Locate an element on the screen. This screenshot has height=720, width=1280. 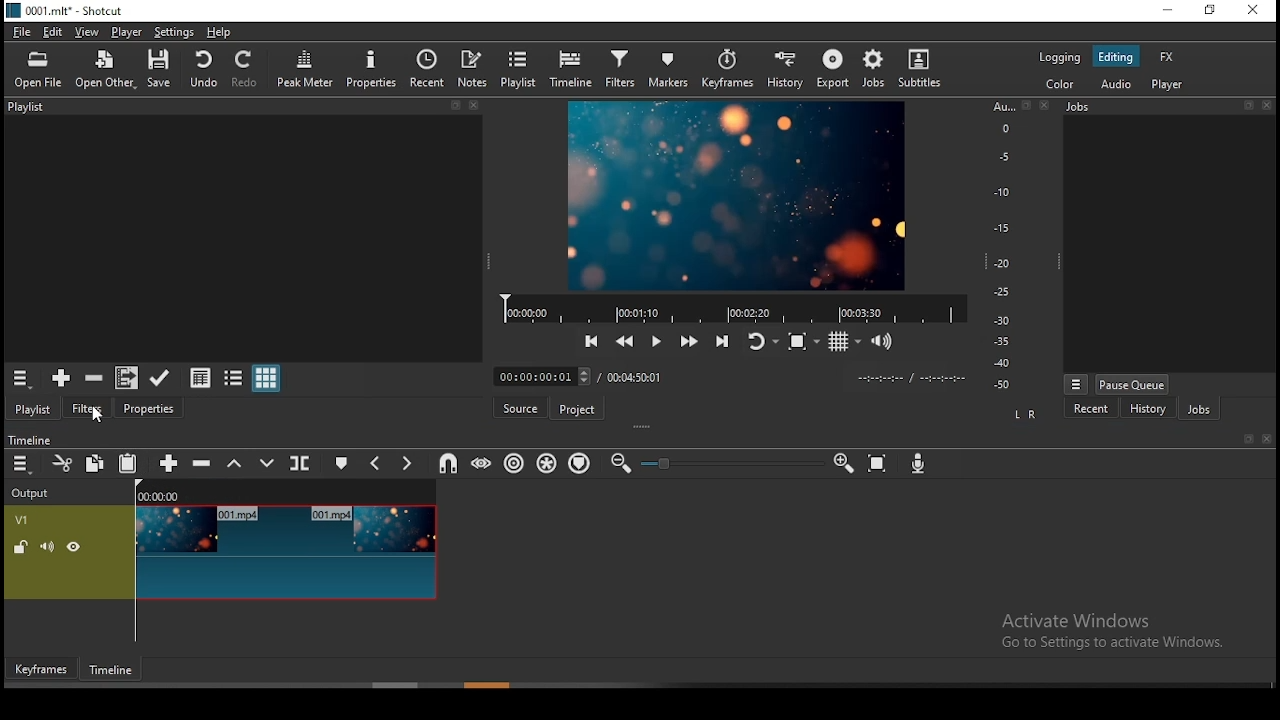
view as details is located at coordinates (200, 378).